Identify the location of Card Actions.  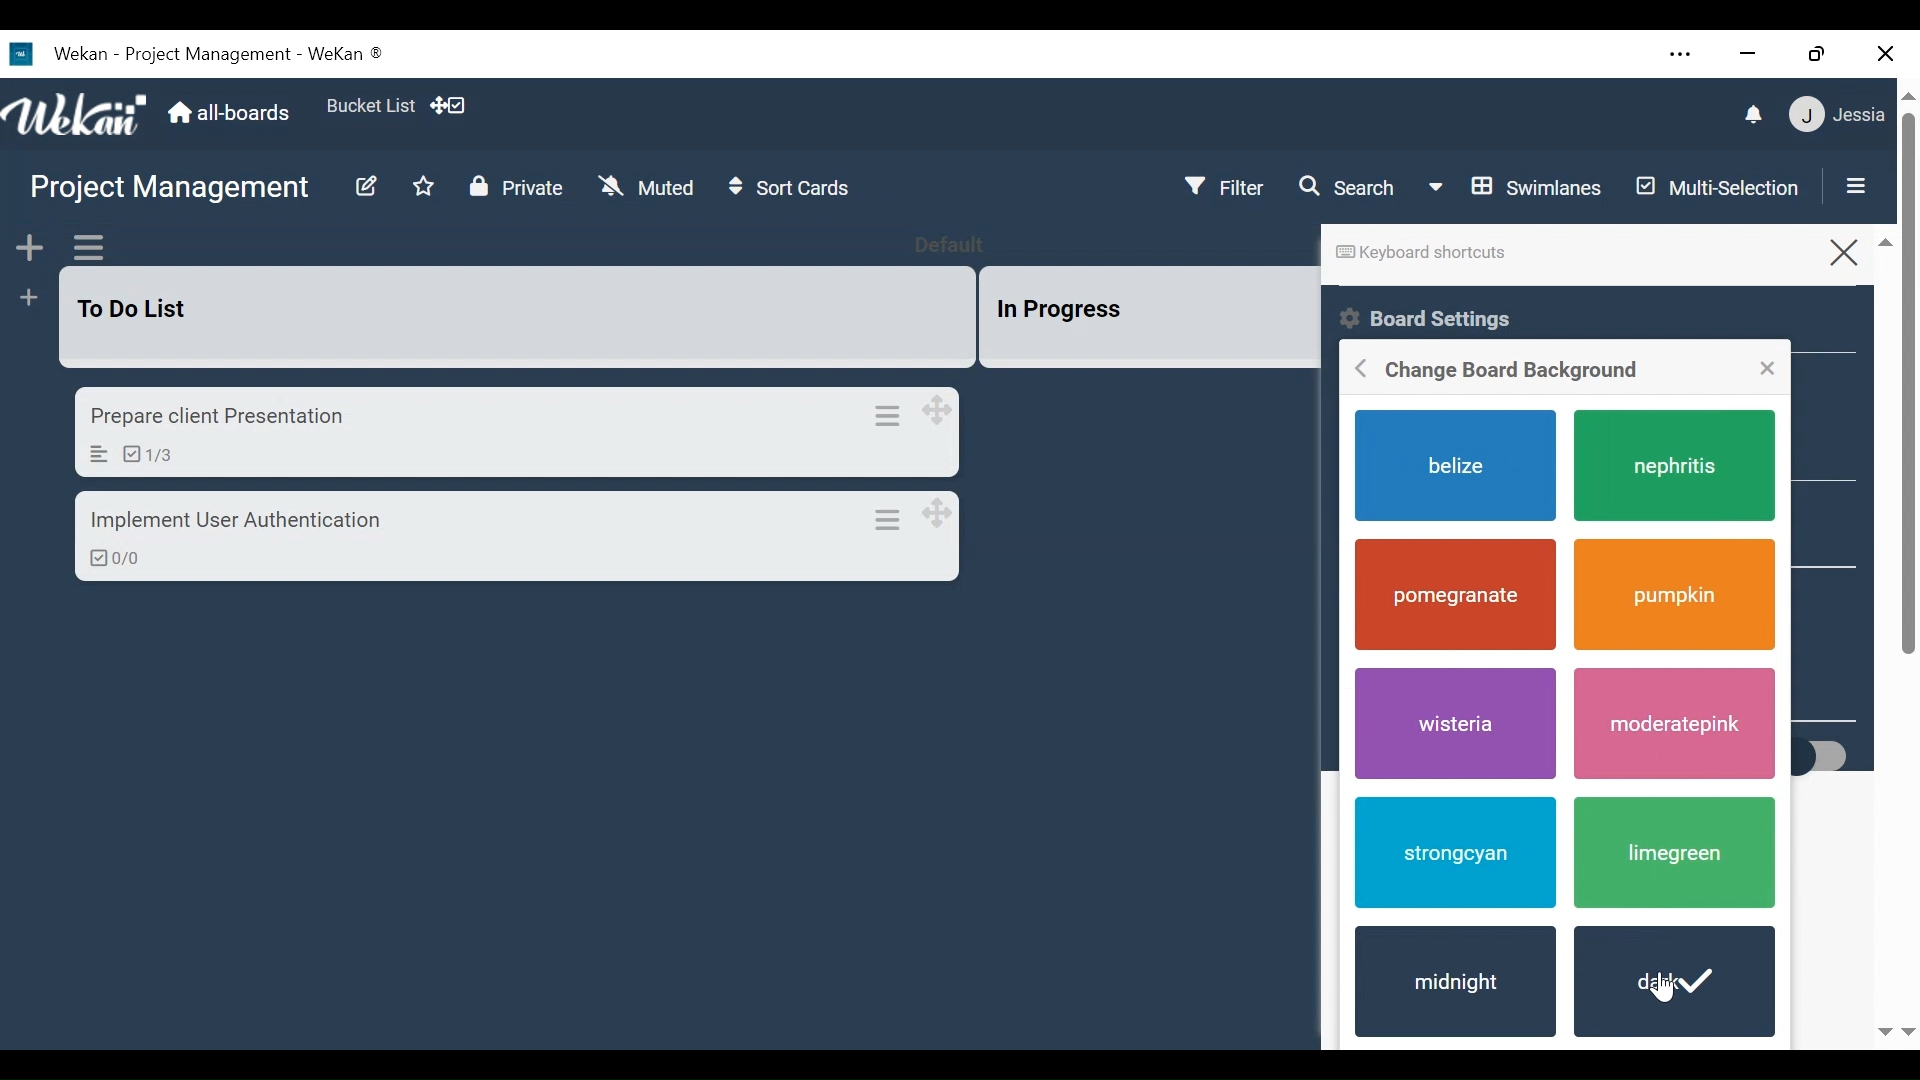
(898, 414).